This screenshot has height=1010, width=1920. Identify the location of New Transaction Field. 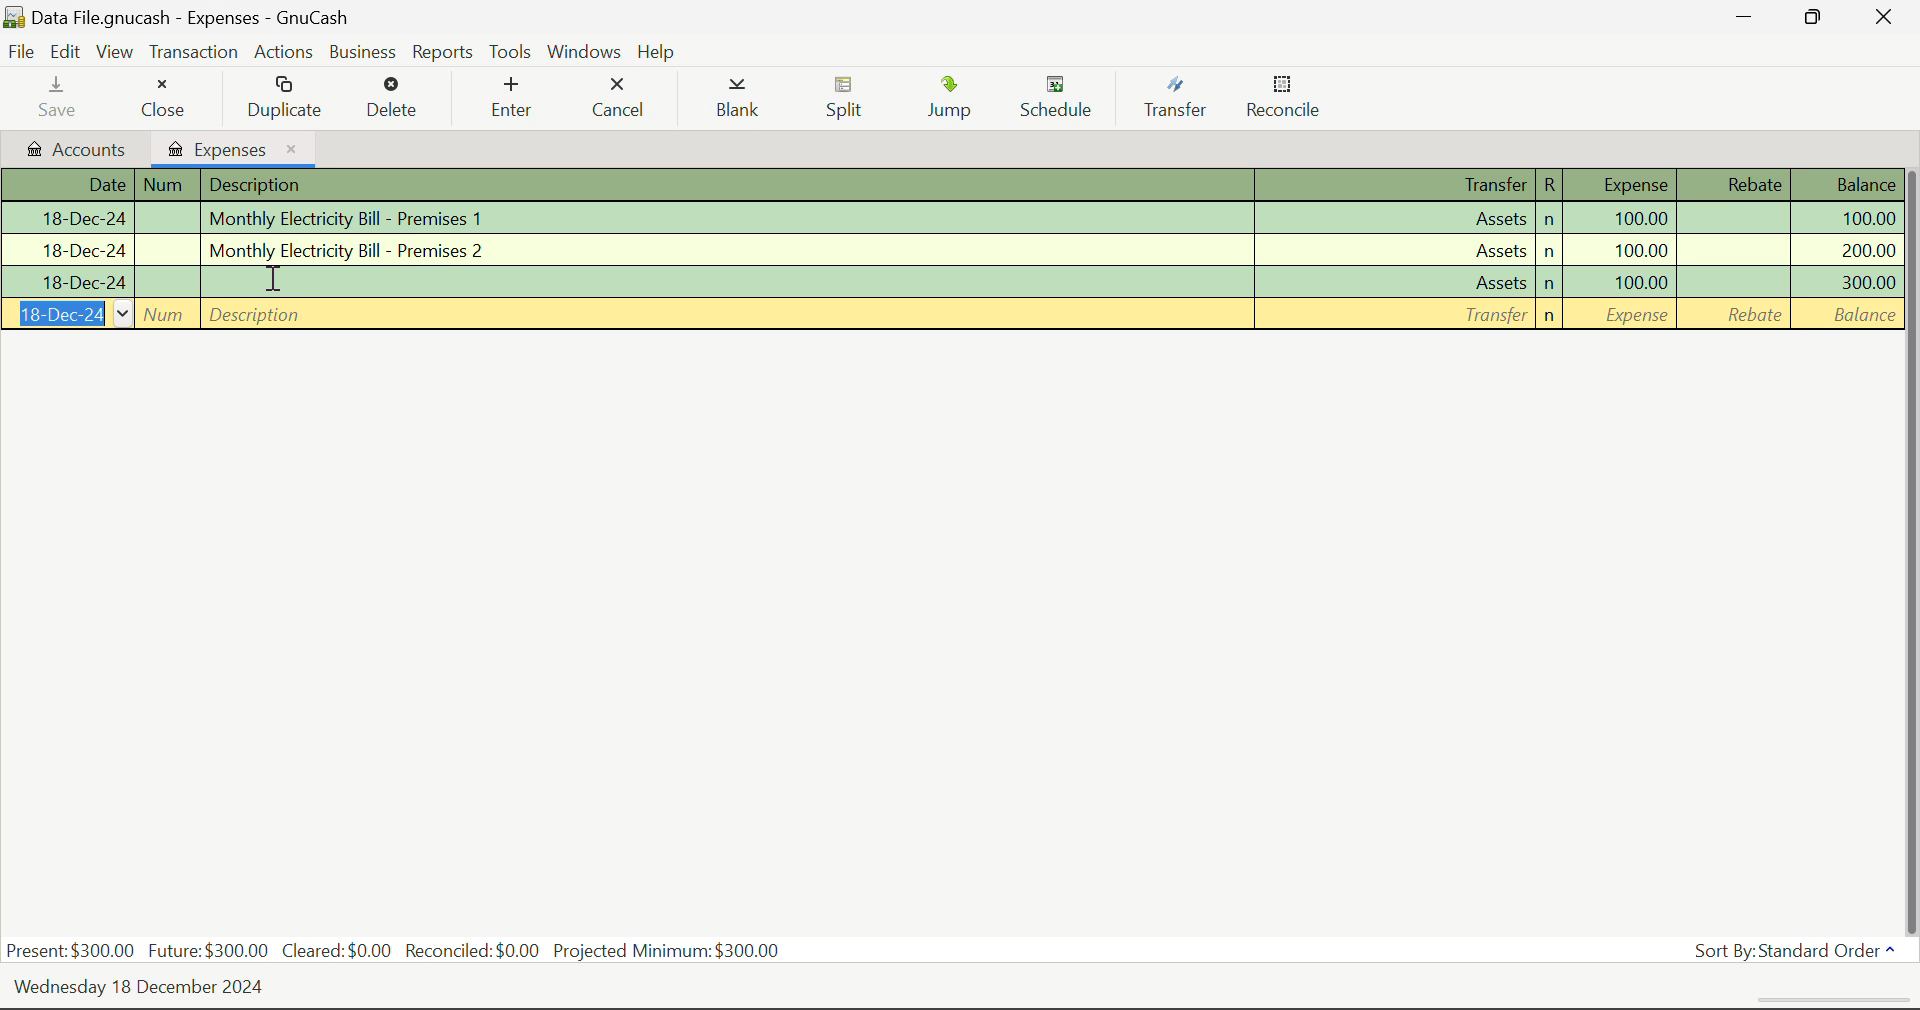
(960, 314).